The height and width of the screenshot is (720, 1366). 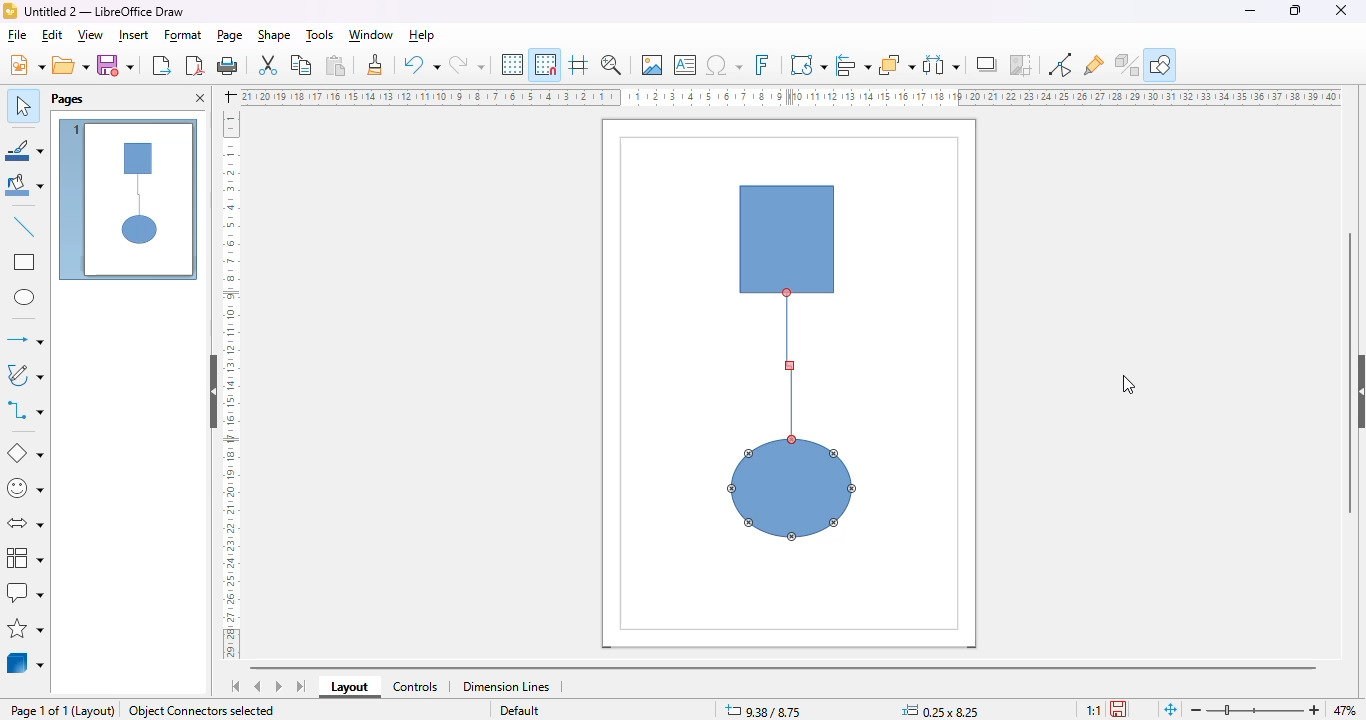 I want to click on cursor, so click(x=1127, y=385).